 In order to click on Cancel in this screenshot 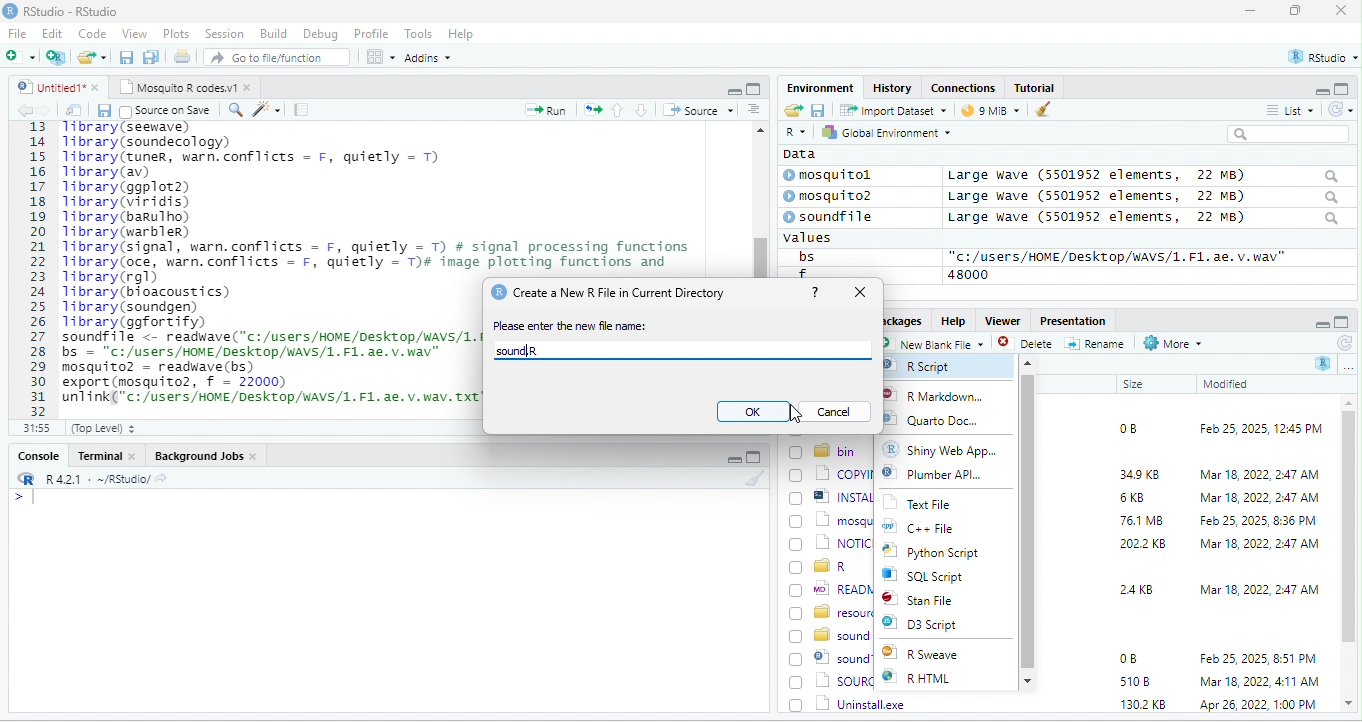, I will do `click(837, 411)`.